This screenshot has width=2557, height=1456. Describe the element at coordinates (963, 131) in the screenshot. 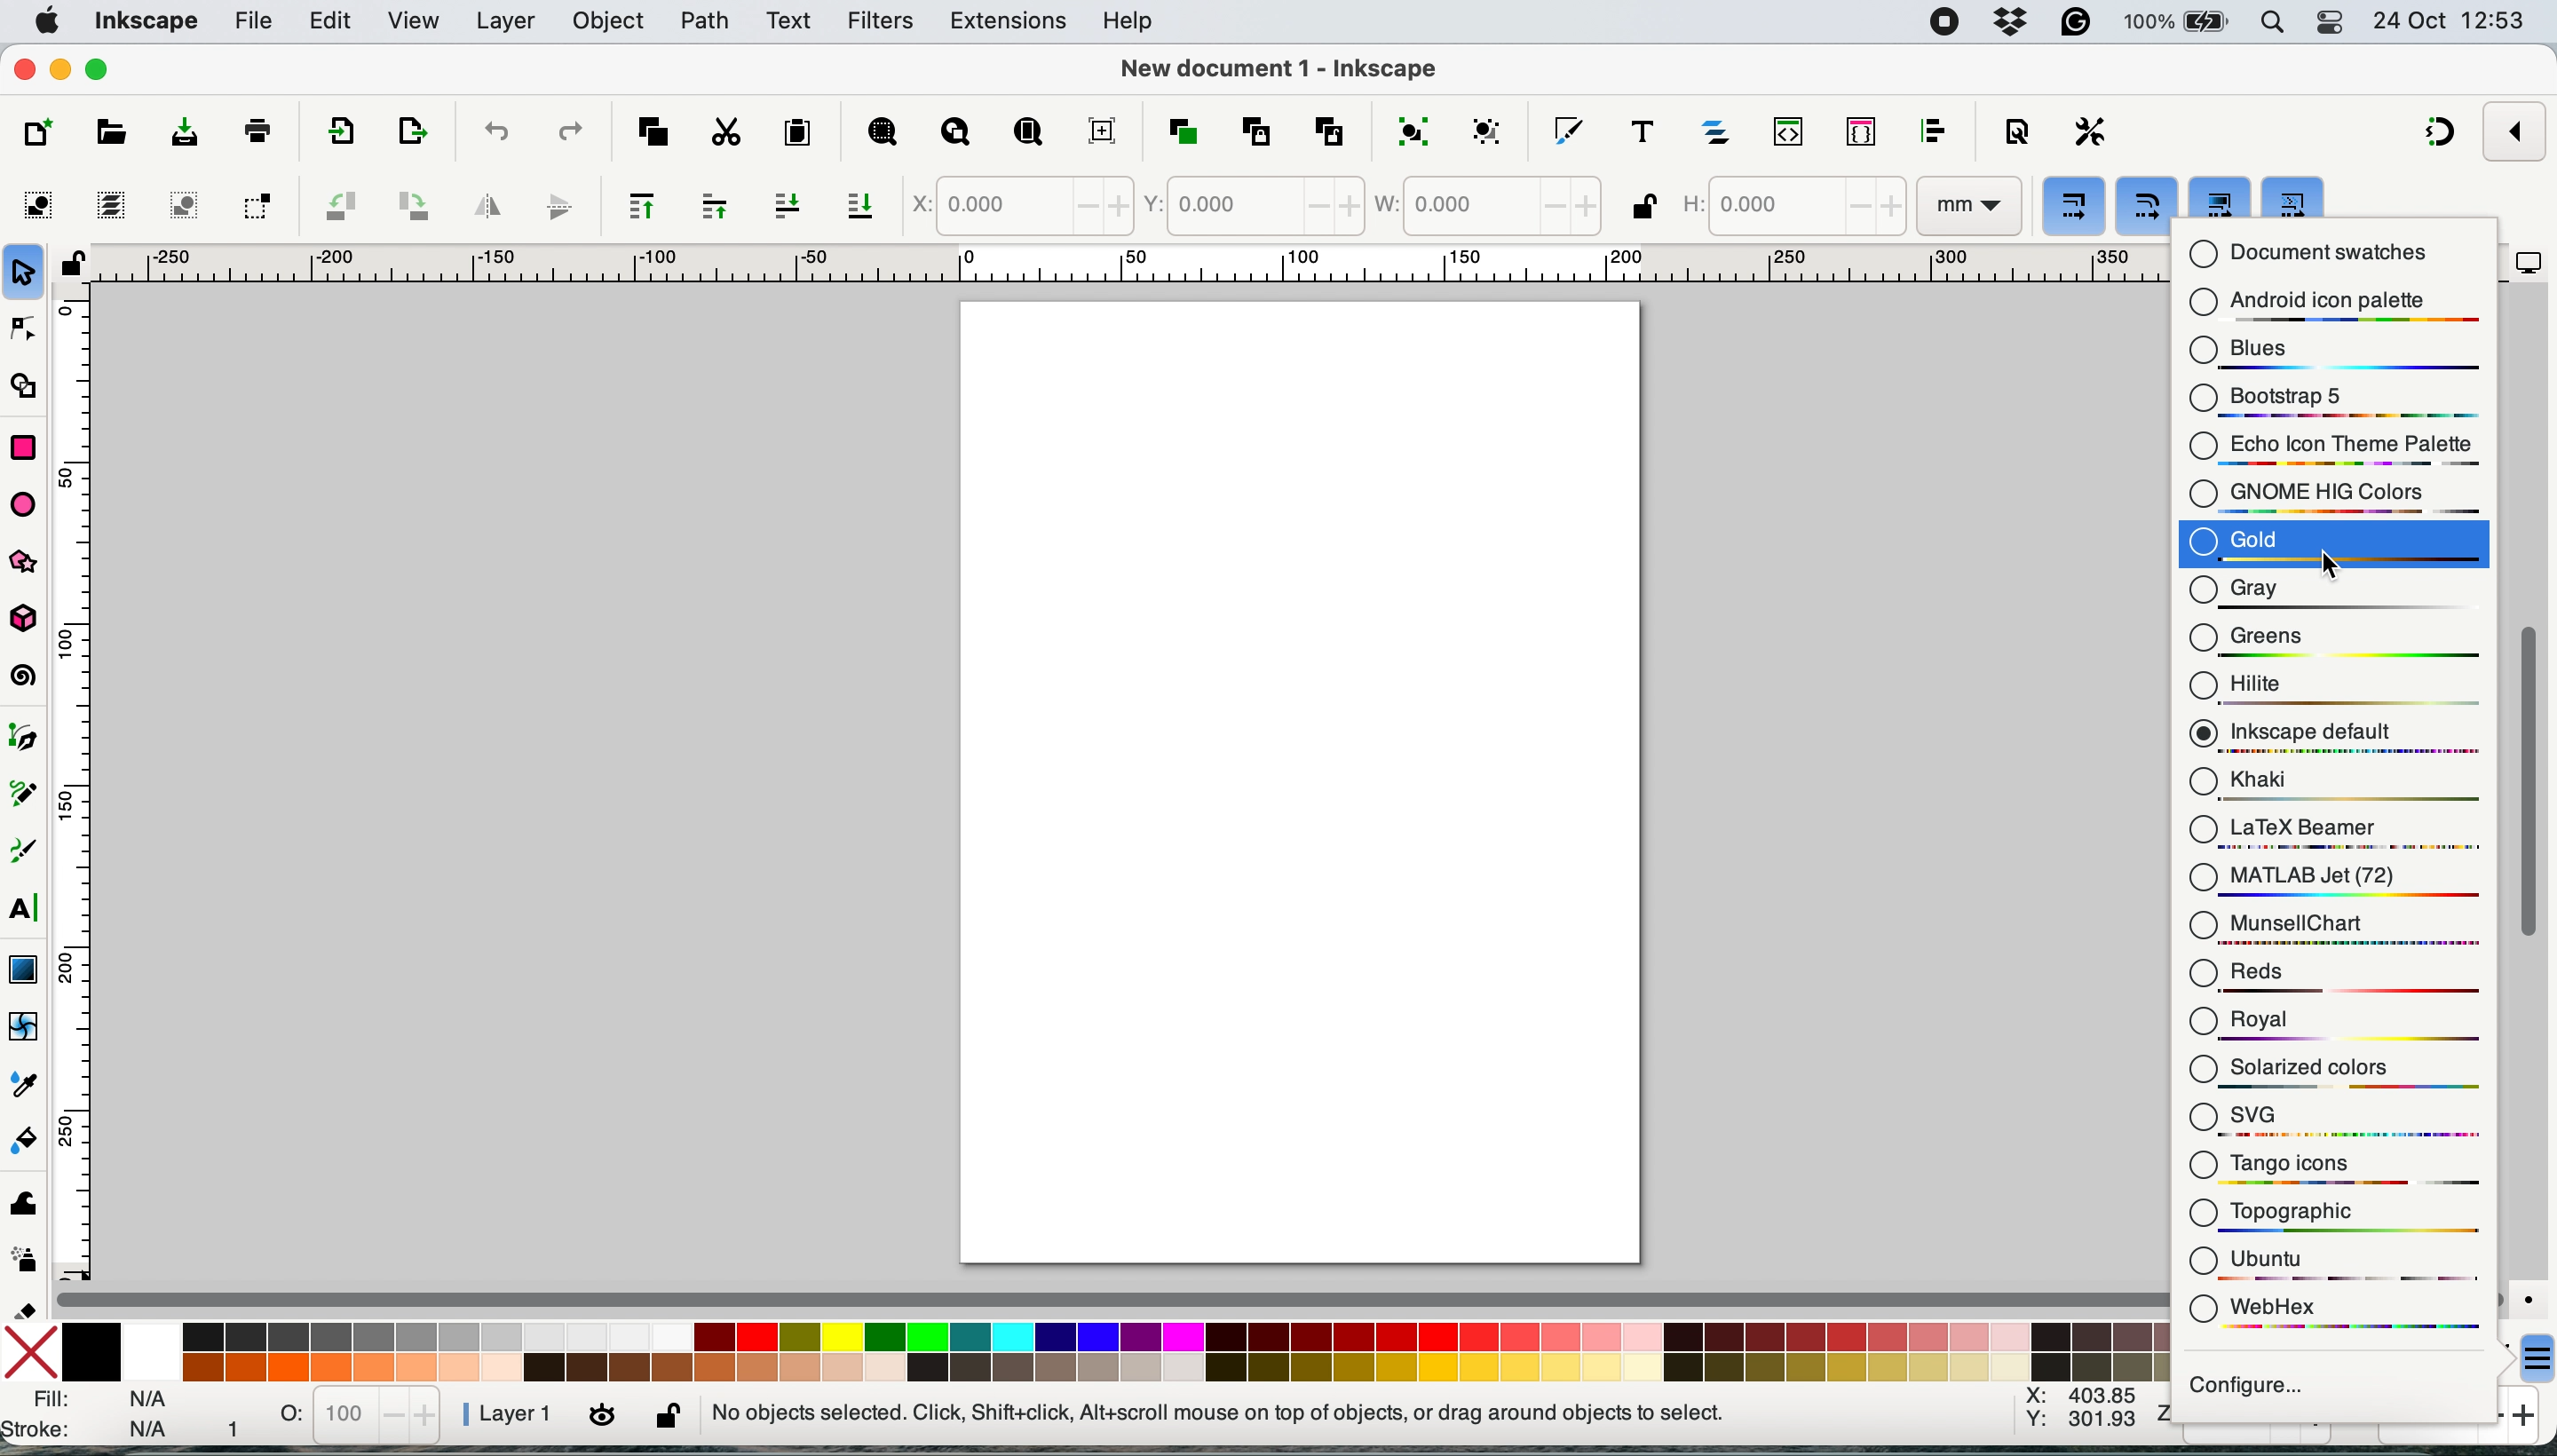

I see `zoom drawing` at that location.